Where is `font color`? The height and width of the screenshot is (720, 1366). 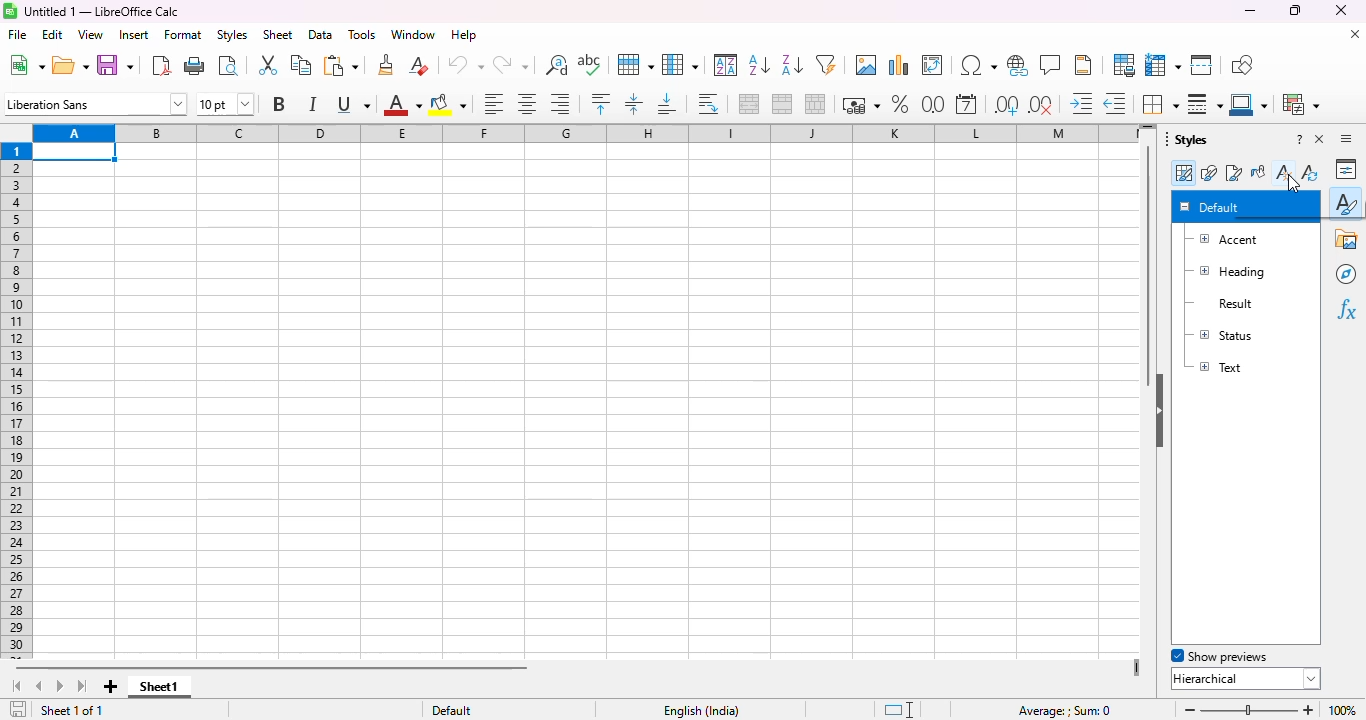
font color is located at coordinates (403, 104).